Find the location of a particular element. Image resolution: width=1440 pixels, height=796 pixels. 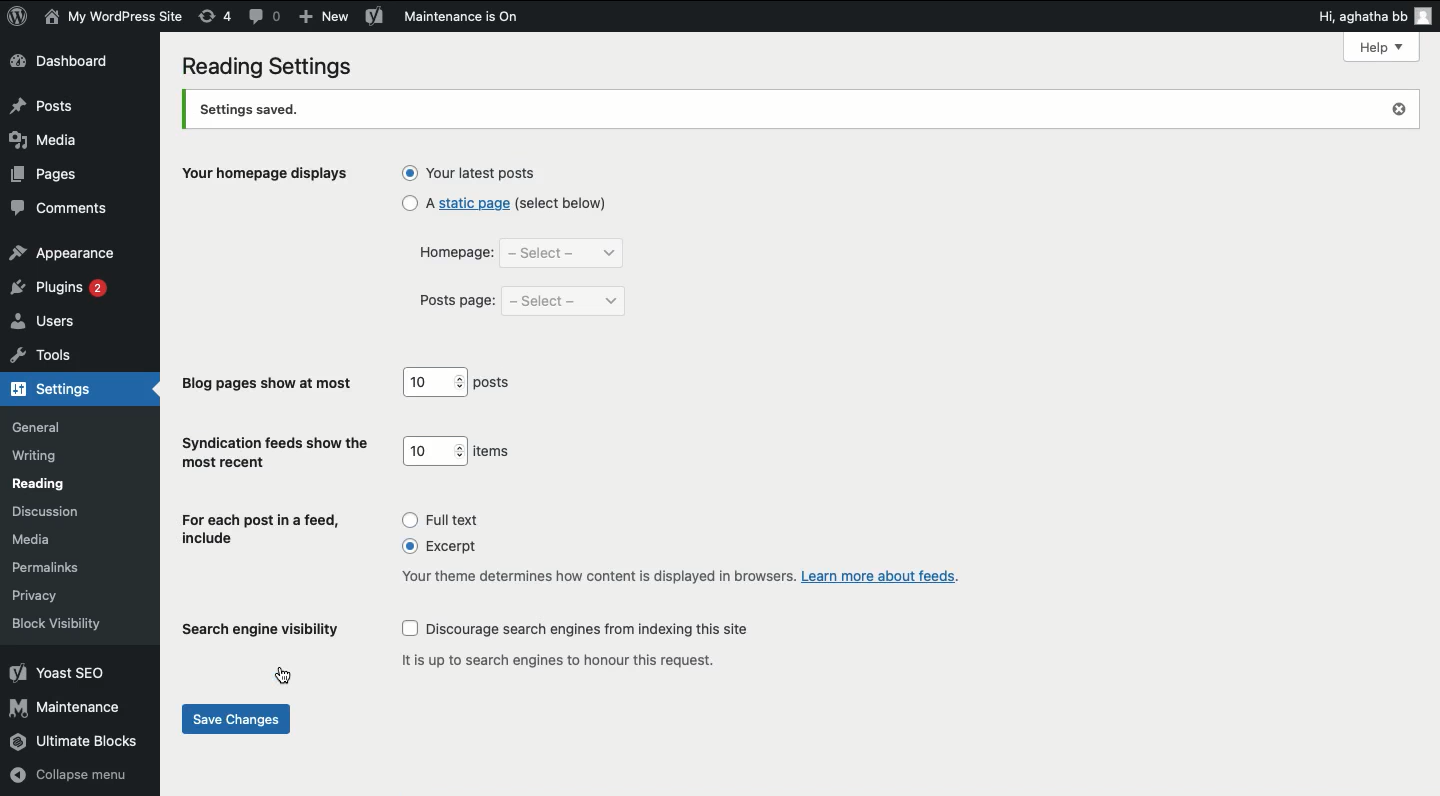

maintenance is located at coordinates (64, 707).